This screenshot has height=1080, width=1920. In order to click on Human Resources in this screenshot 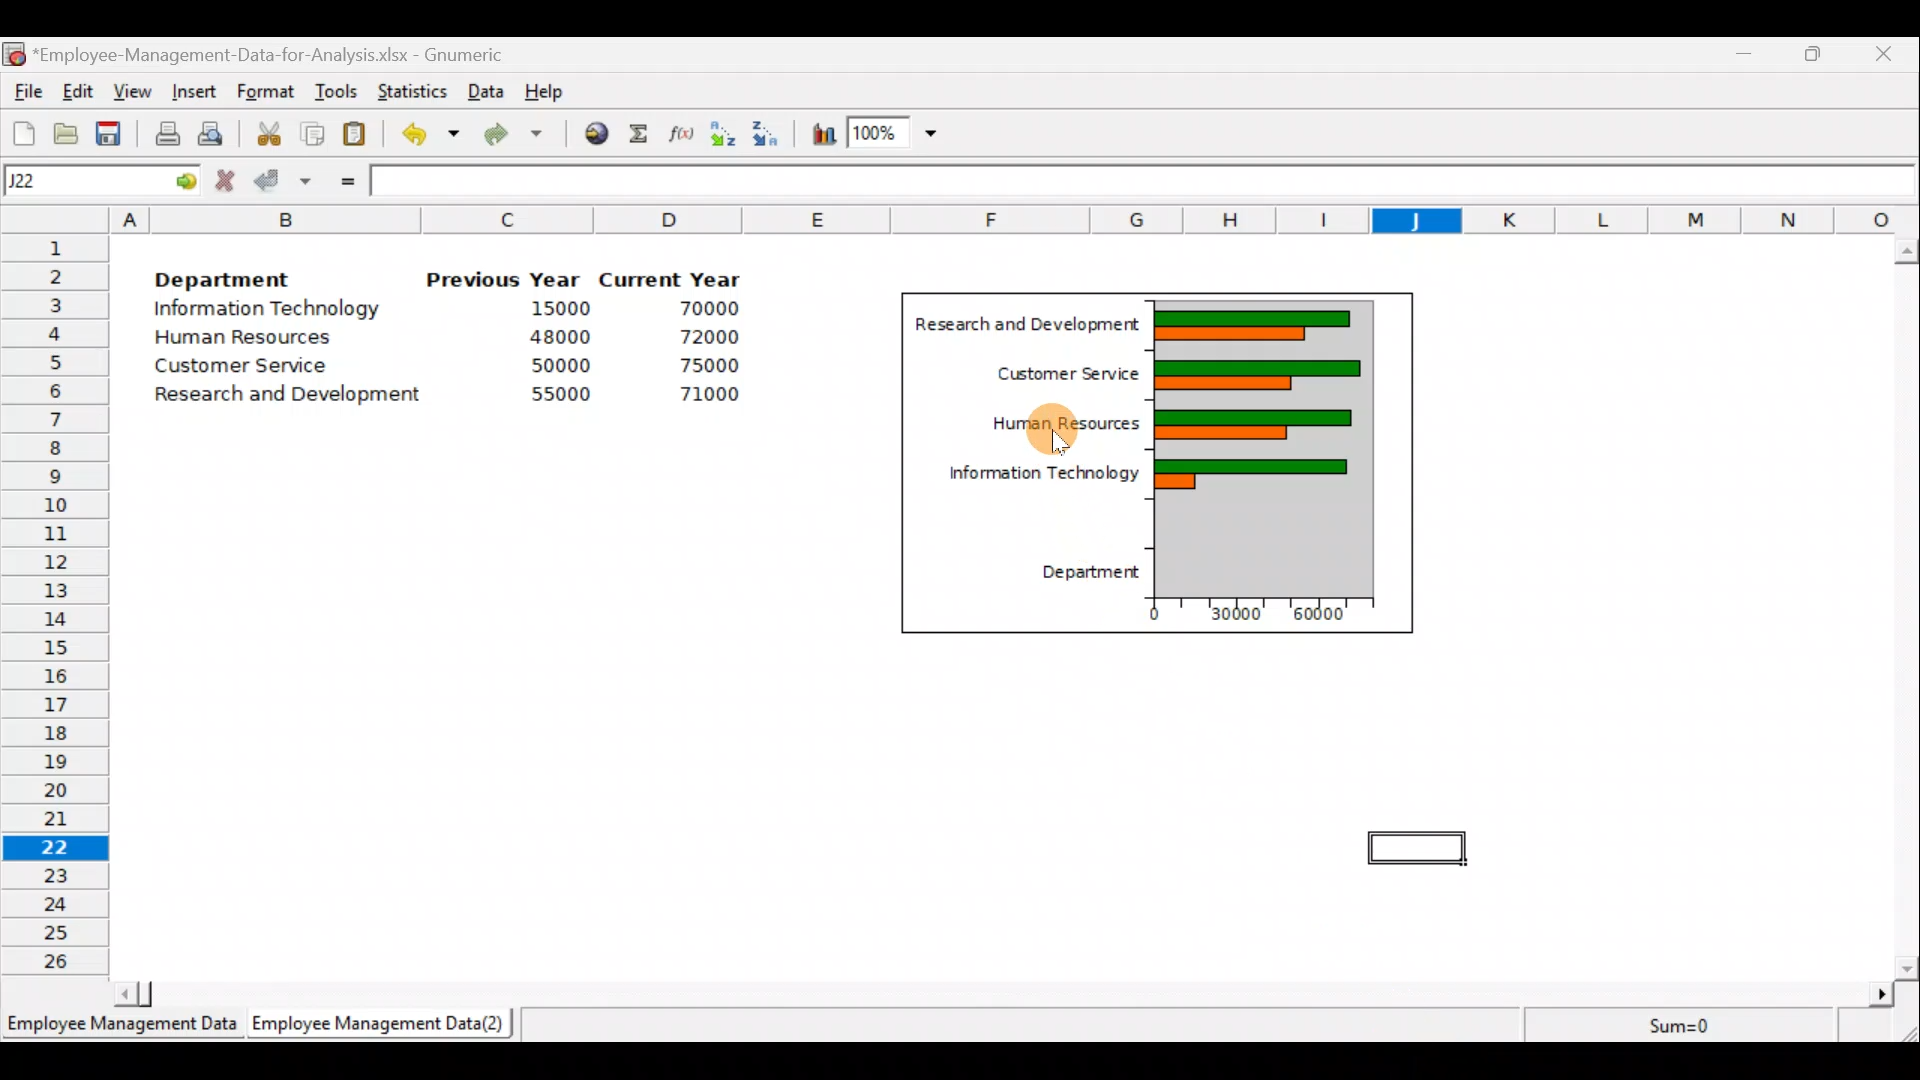, I will do `click(258, 339)`.